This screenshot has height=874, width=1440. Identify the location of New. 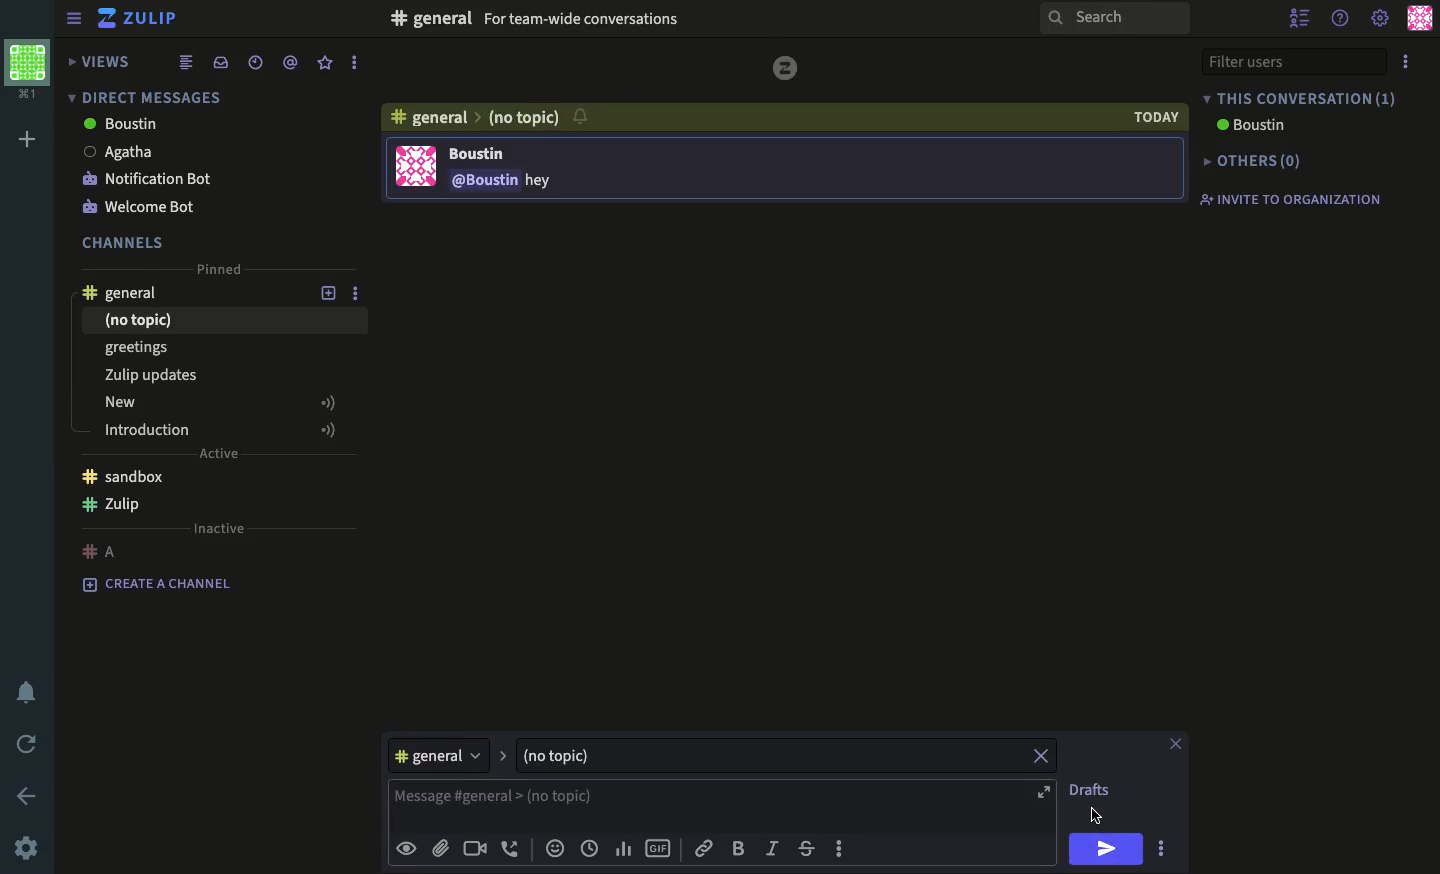
(222, 400).